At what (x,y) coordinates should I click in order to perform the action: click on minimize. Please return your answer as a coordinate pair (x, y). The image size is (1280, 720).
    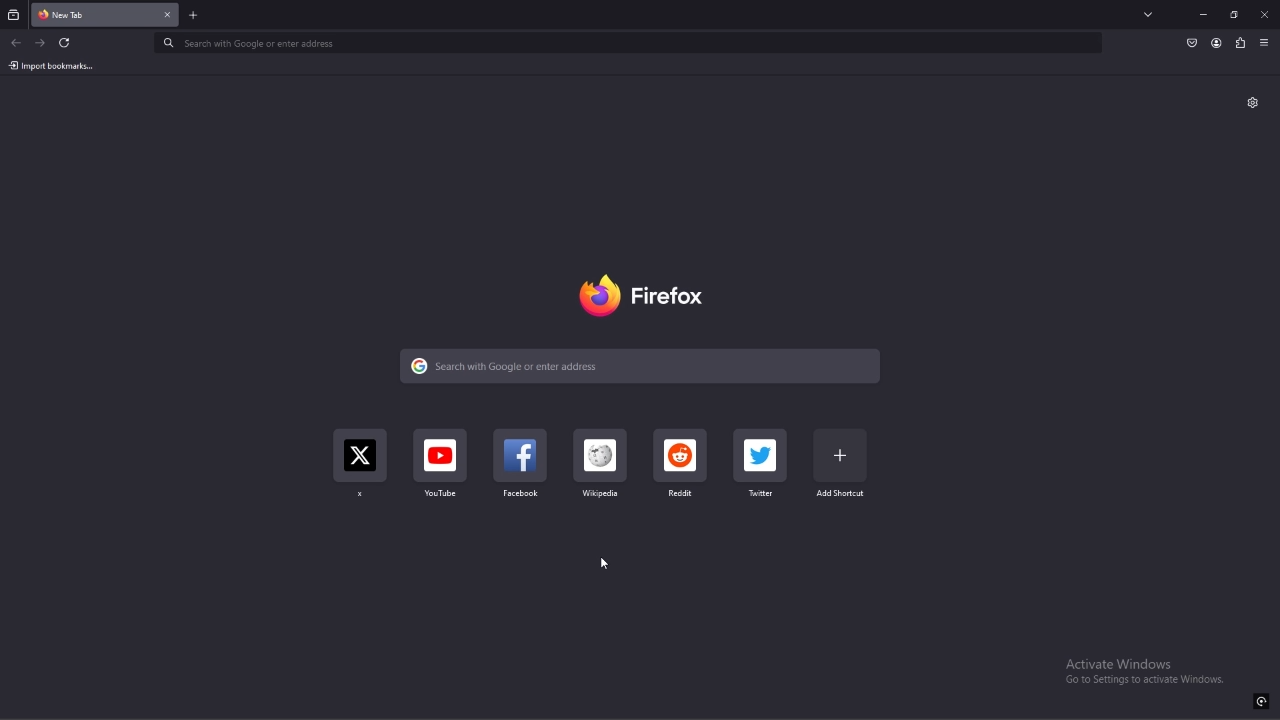
    Looking at the image, I should click on (1204, 14).